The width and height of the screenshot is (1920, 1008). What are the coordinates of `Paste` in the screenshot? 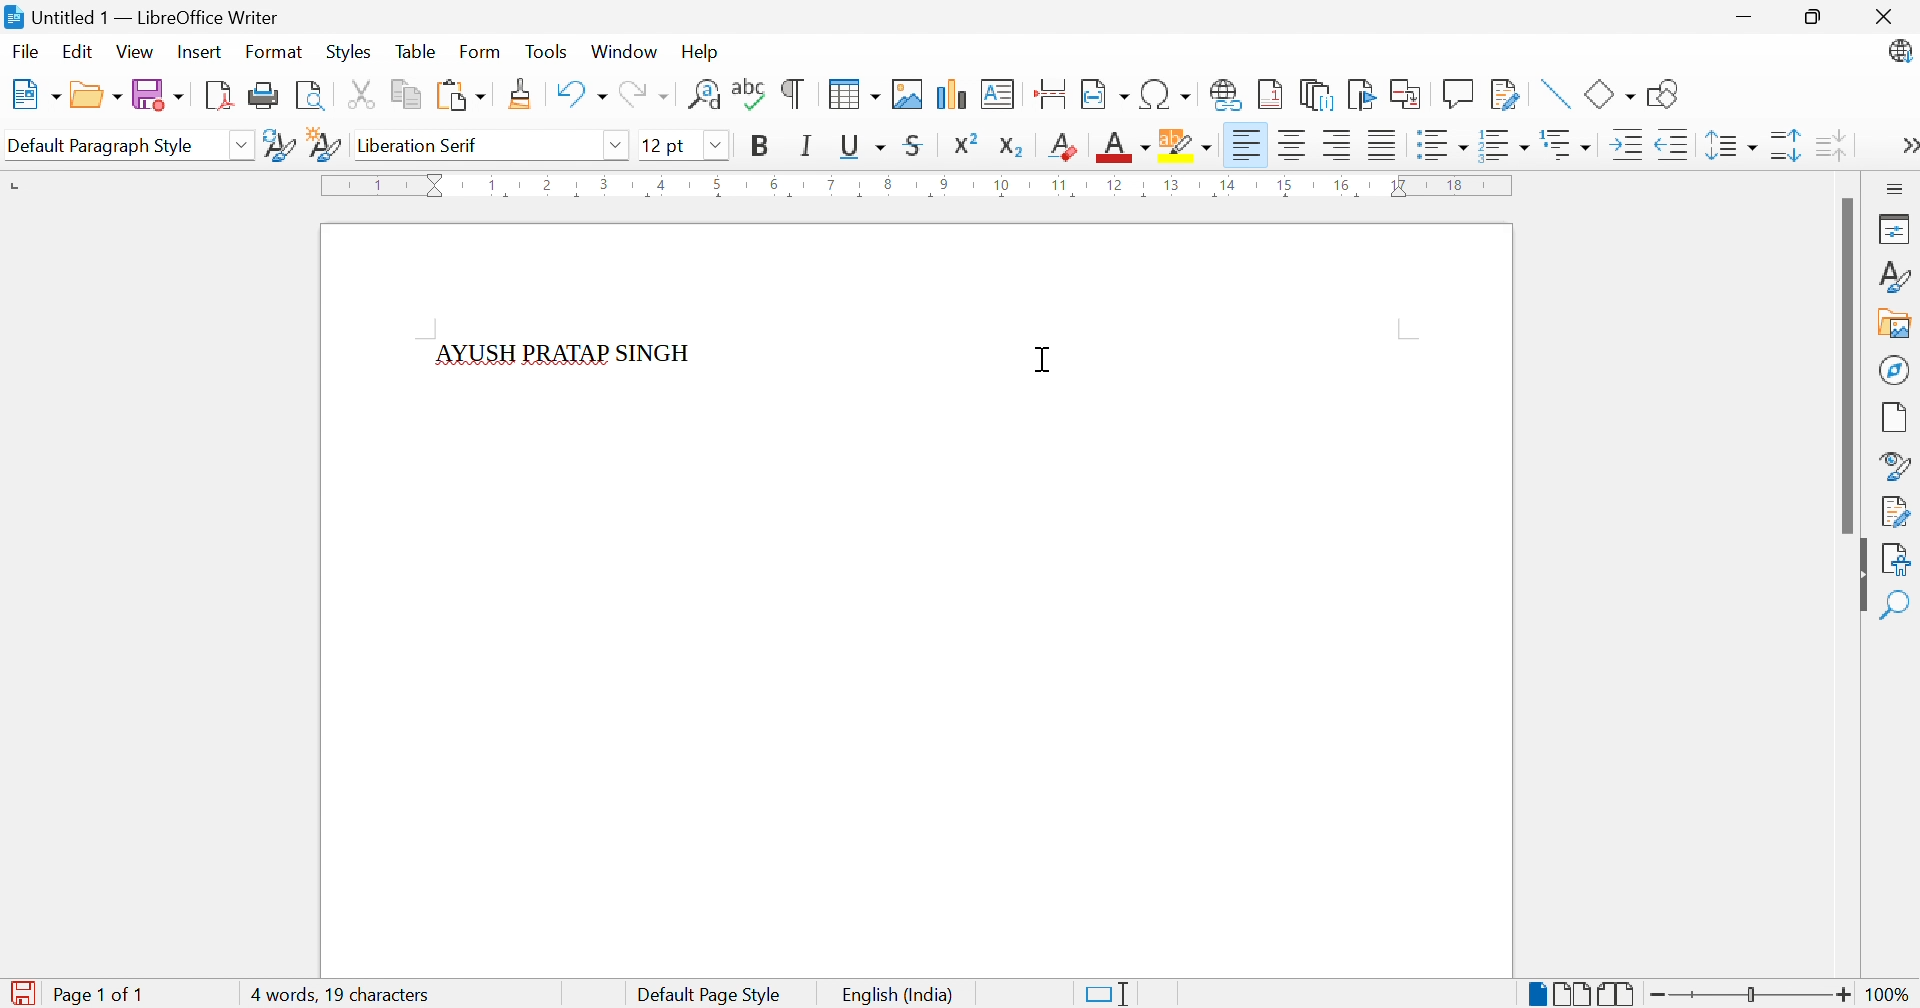 It's located at (460, 94).